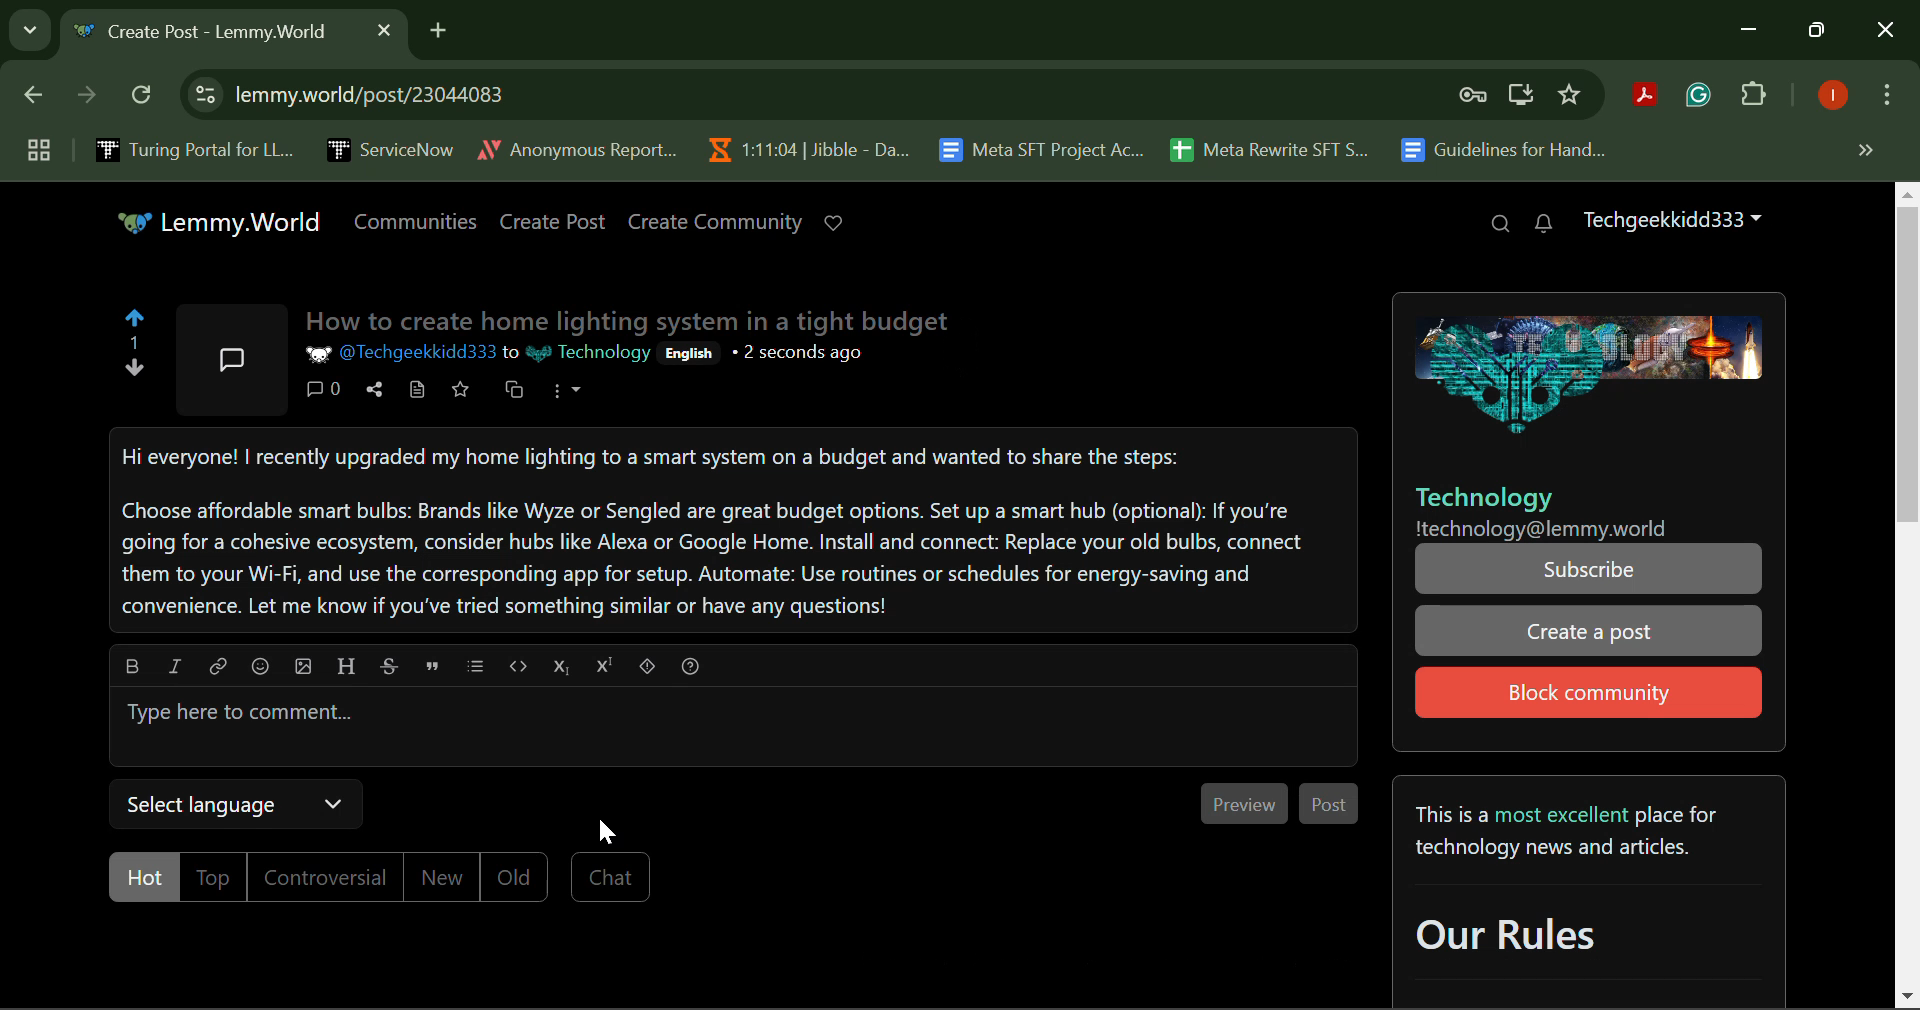 This screenshot has height=1010, width=1920. I want to click on Lemmy Address, so click(1544, 528).